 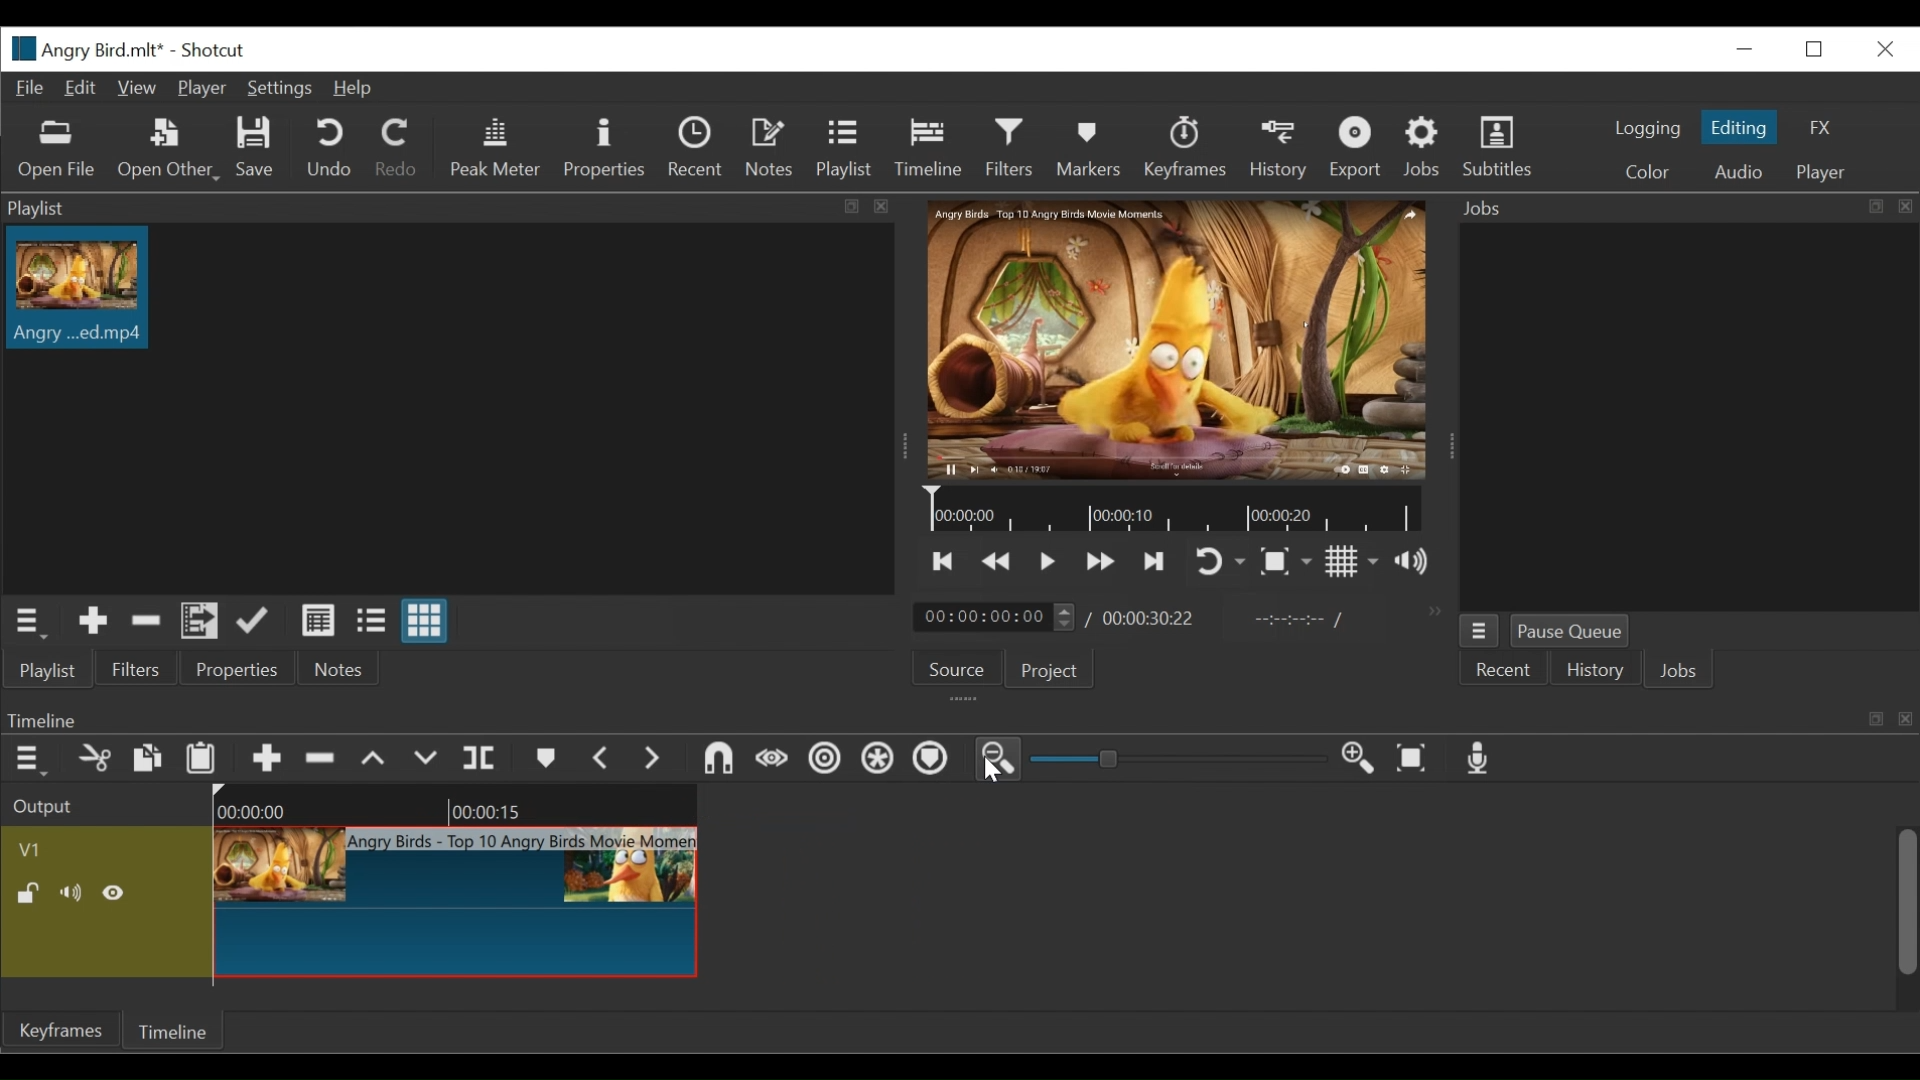 What do you see at coordinates (1479, 633) in the screenshot?
I see `Jobs Menu` at bounding box center [1479, 633].